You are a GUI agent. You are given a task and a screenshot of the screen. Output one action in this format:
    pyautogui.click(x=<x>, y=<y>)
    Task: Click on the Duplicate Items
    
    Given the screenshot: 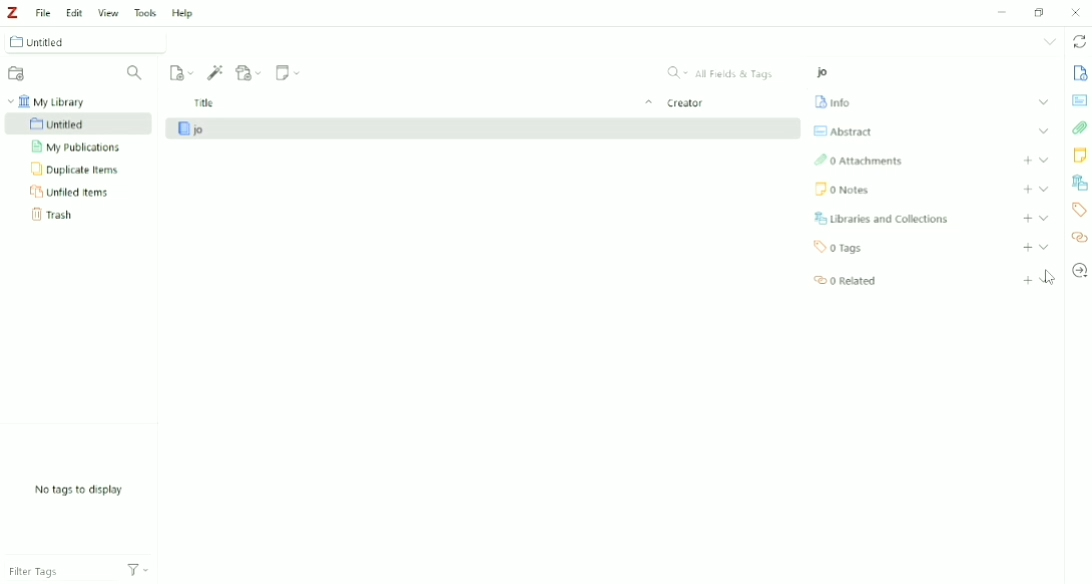 What is the action you would take?
    pyautogui.click(x=77, y=170)
    